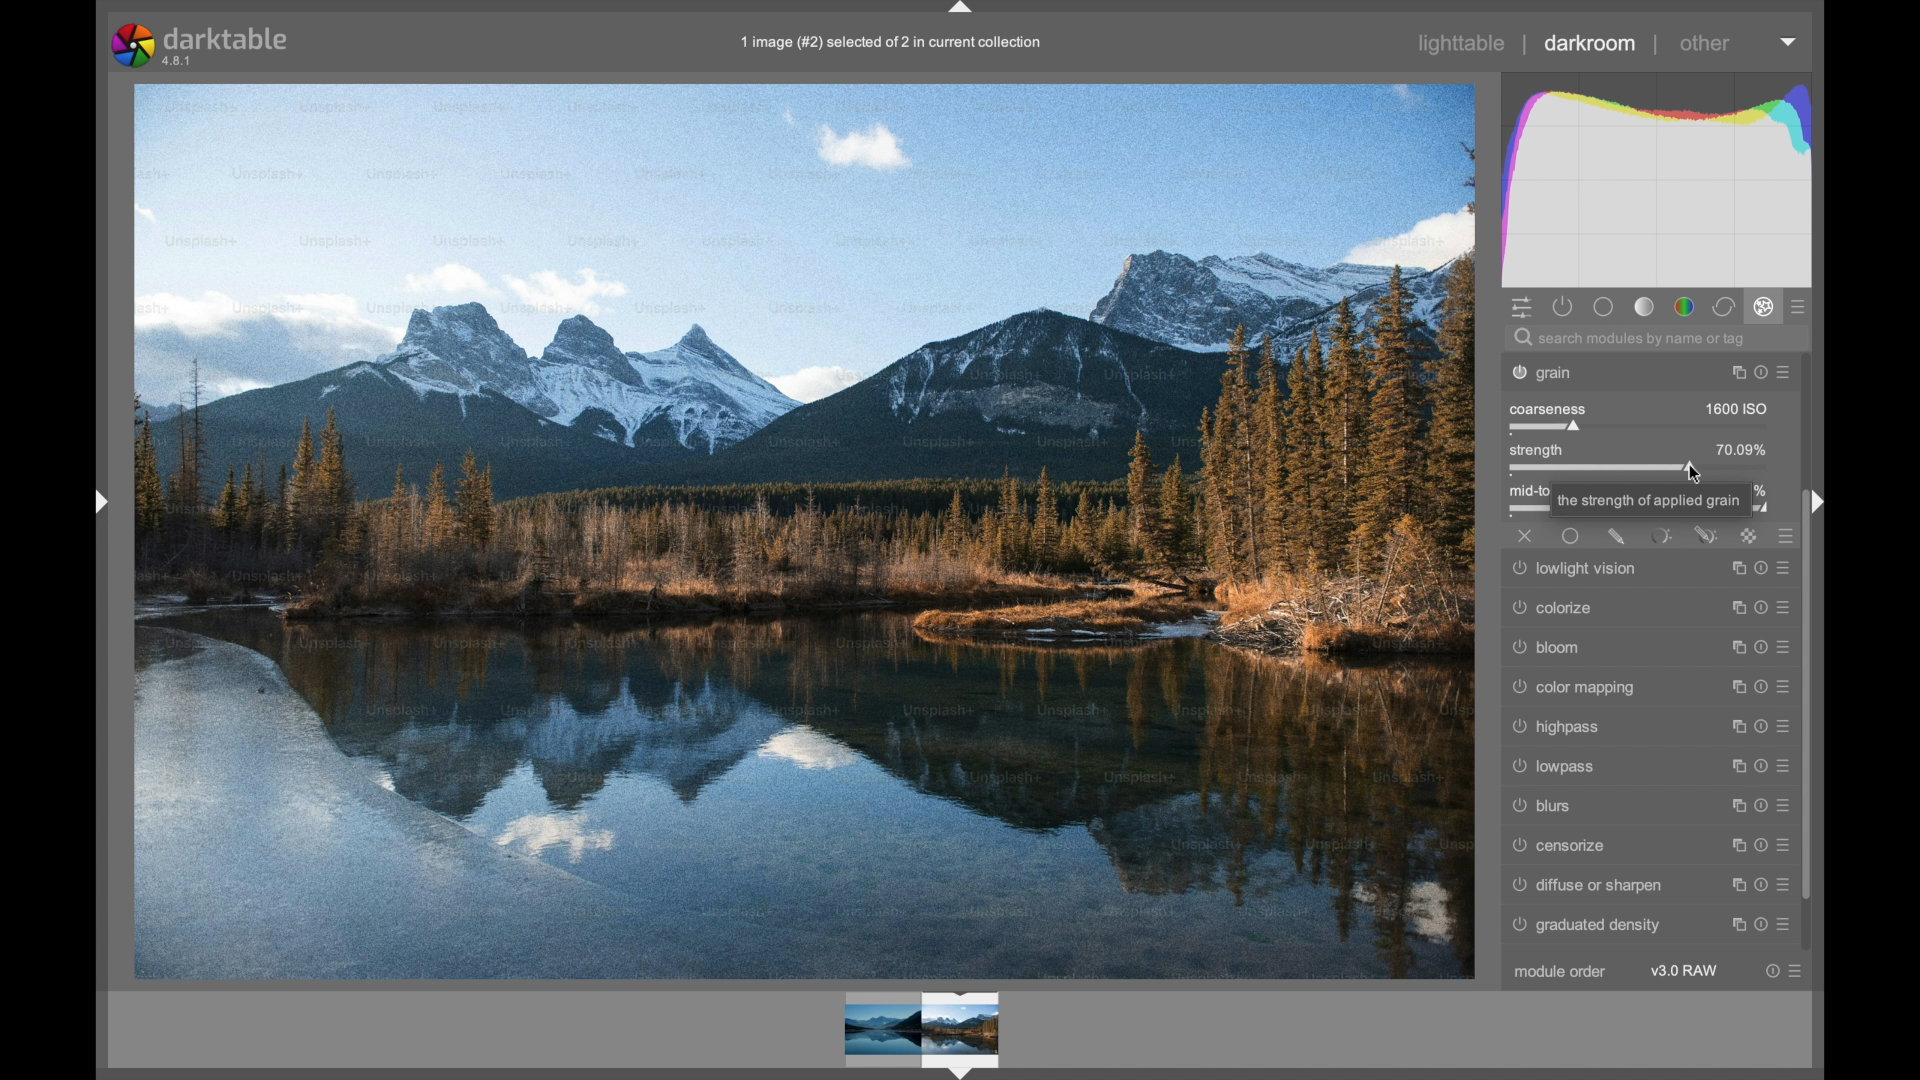  What do you see at coordinates (1764, 306) in the screenshot?
I see `effect` at bounding box center [1764, 306].